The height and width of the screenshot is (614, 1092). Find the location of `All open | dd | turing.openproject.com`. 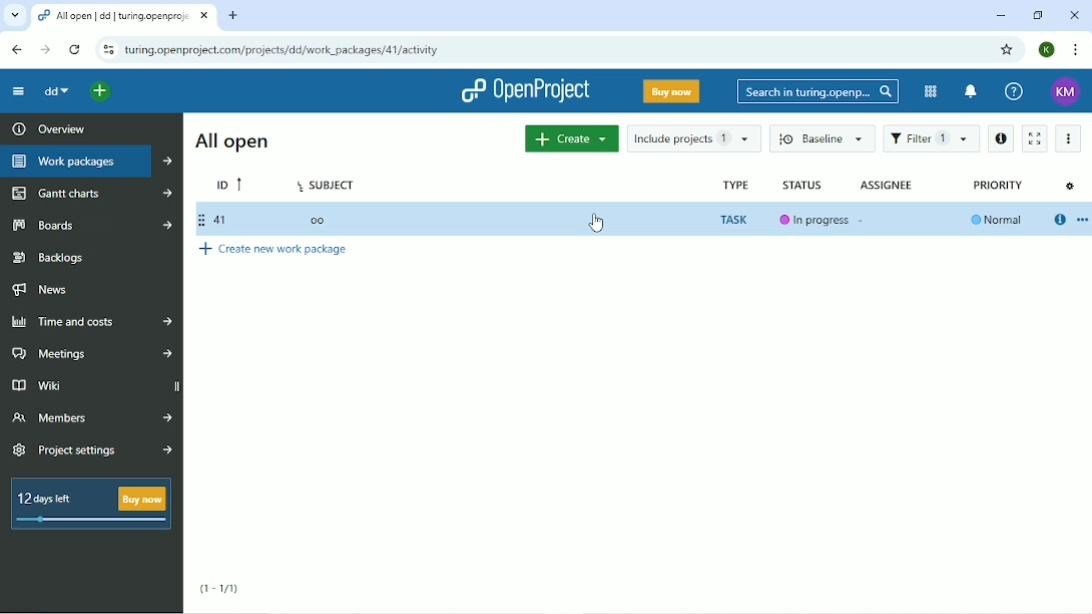

All open | dd | turing.openproject.com is located at coordinates (122, 16).